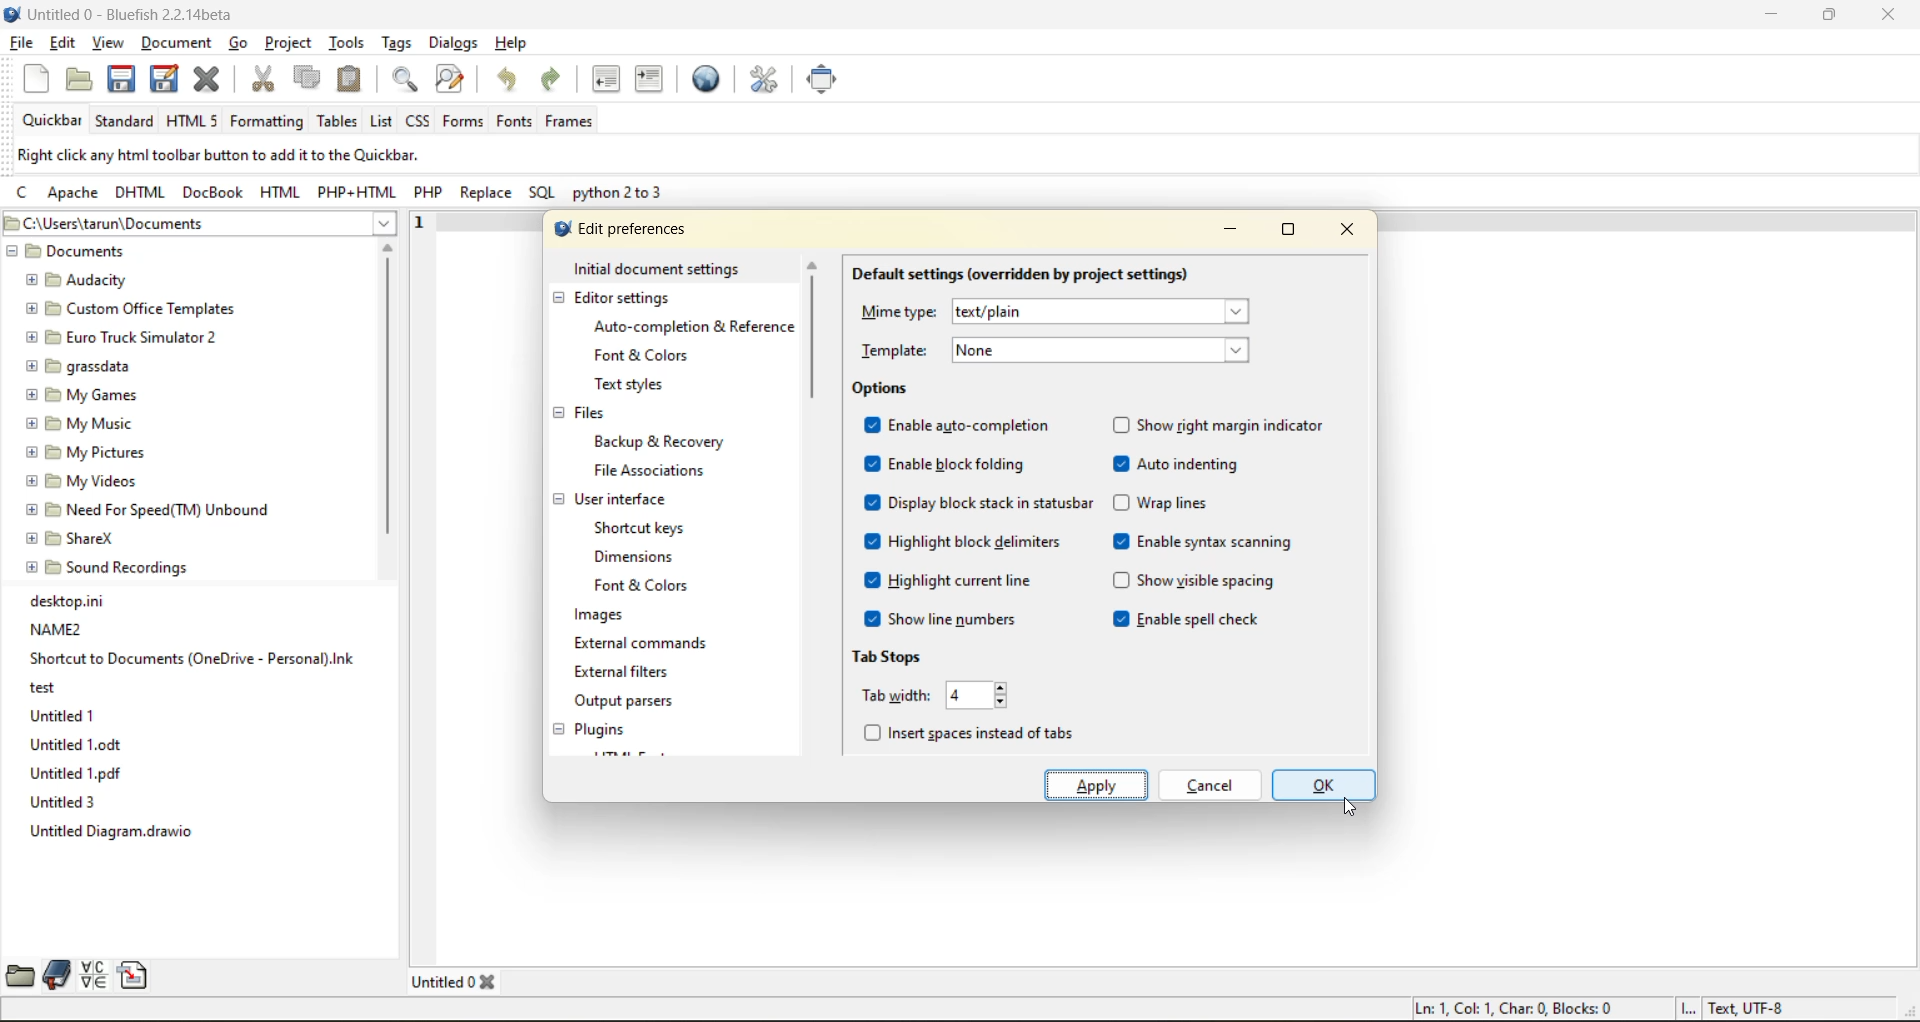 The height and width of the screenshot is (1022, 1920). I want to click on docbook, so click(211, 193).